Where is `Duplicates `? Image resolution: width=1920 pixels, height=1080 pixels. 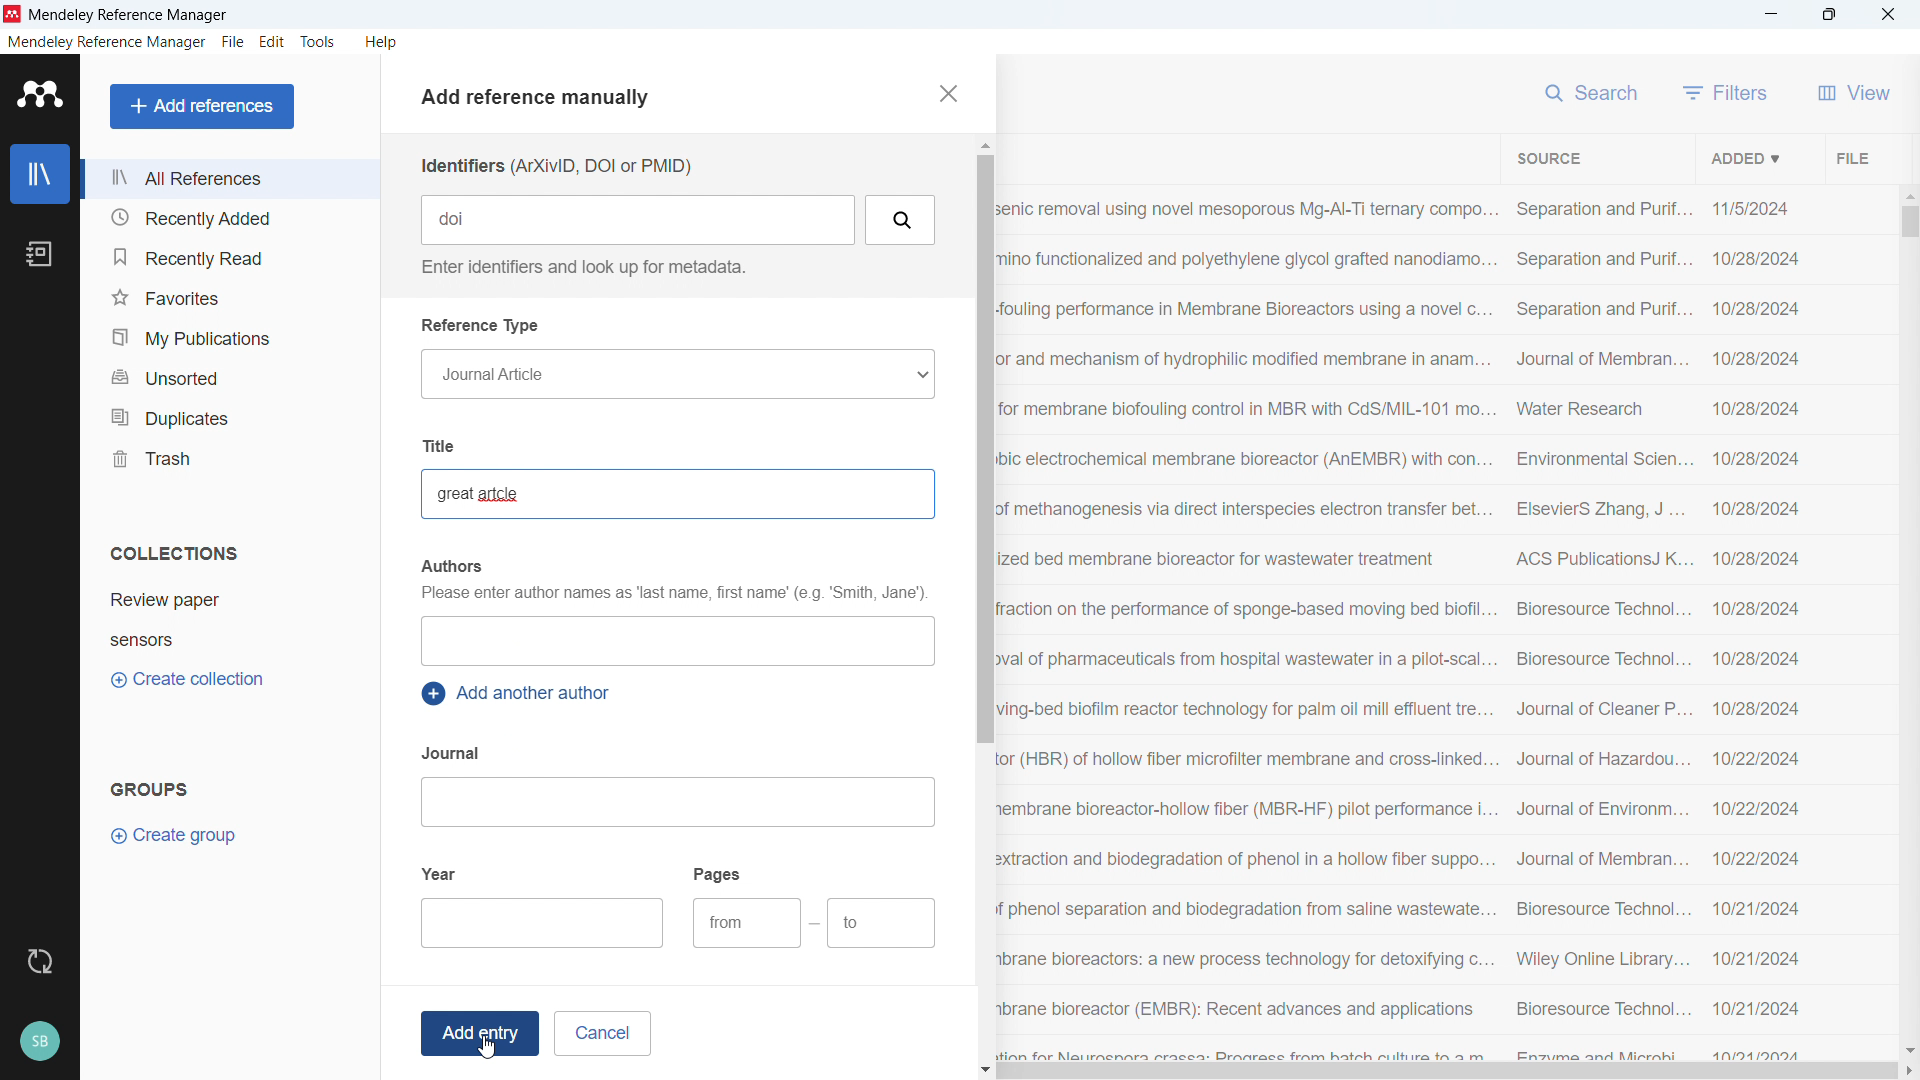 Duplicates  is located at coordinates (229, 416).